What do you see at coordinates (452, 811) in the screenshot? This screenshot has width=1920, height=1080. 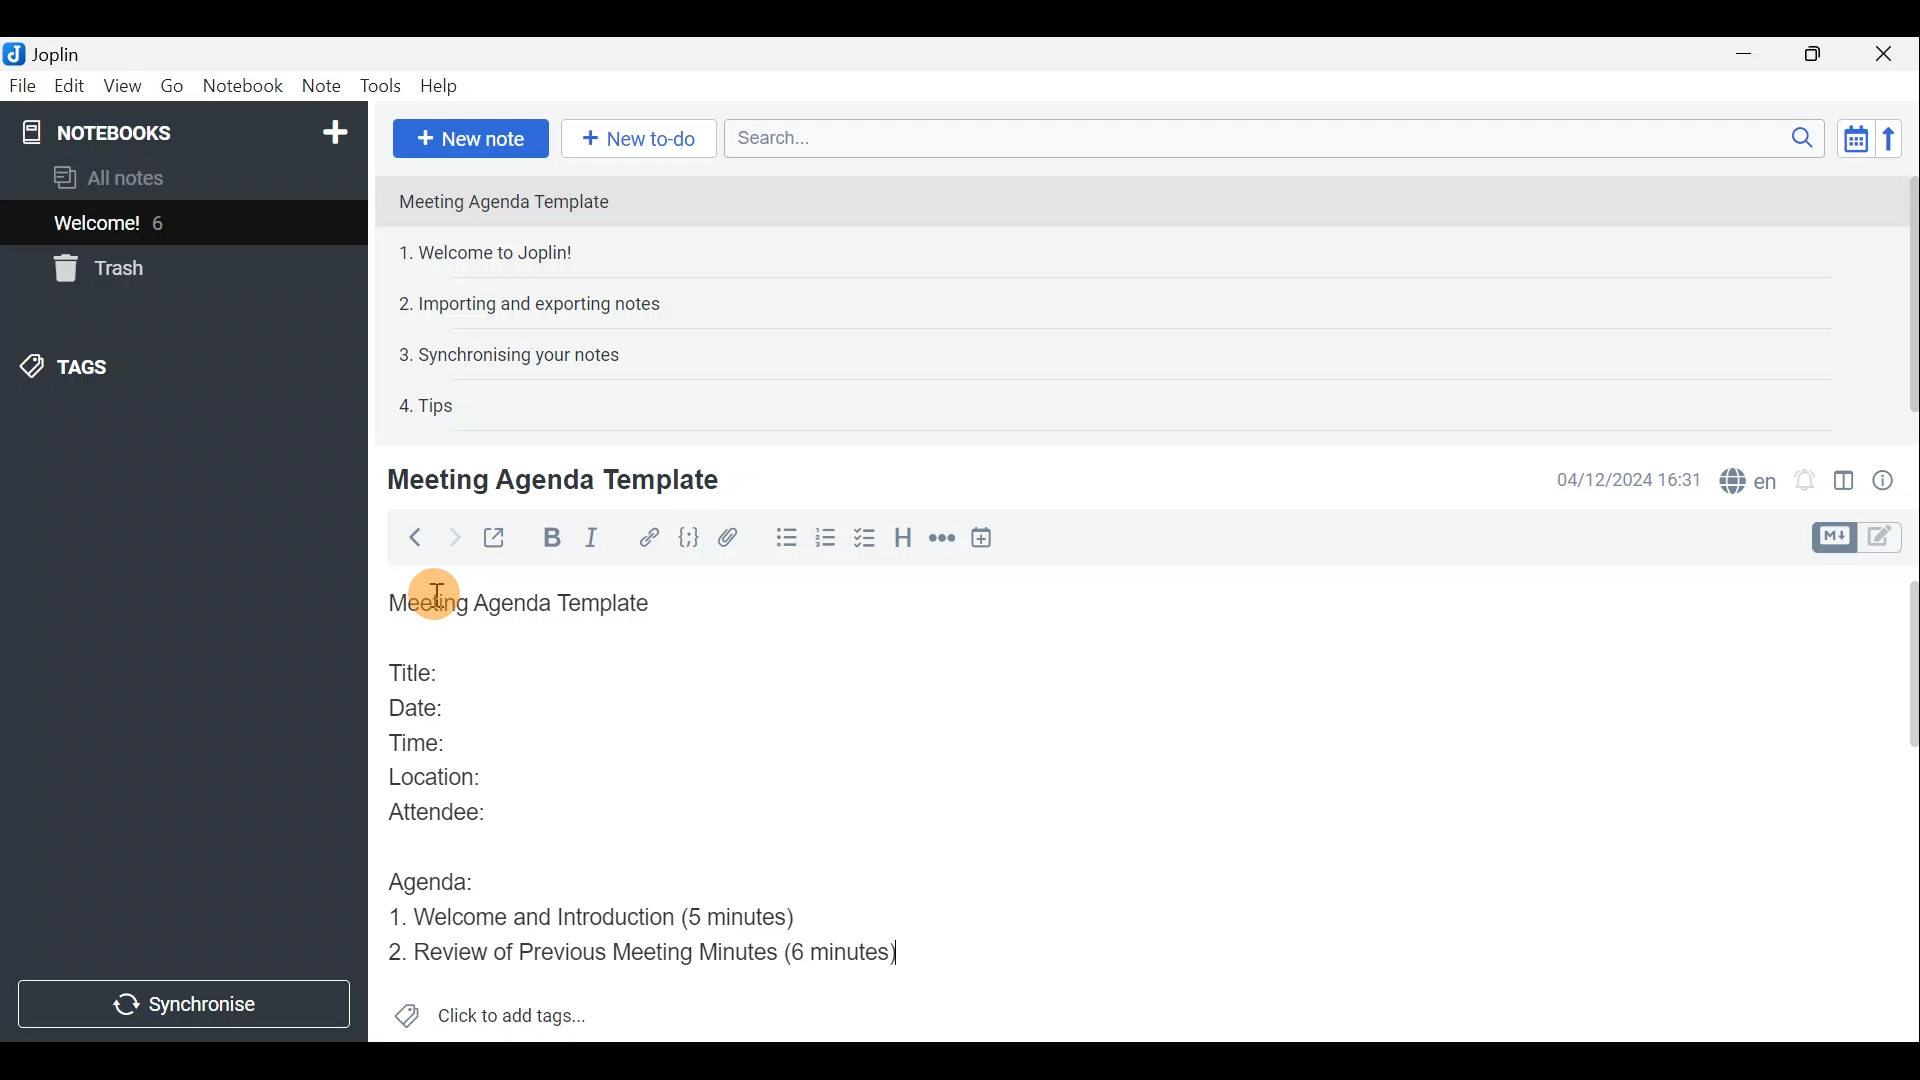 I see `Attendee:` at bounding box center [452, 811].